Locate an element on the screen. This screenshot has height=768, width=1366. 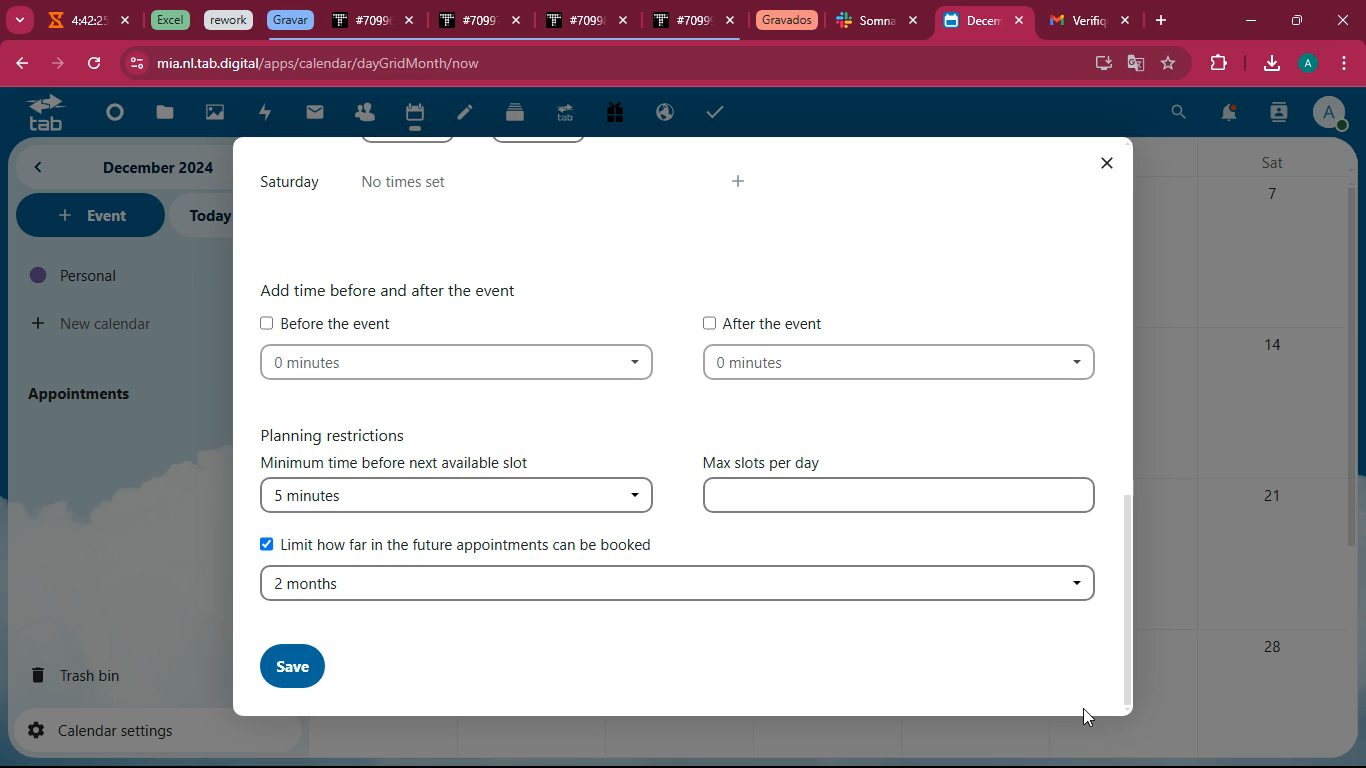
tab is located at coordinates (167, 20).